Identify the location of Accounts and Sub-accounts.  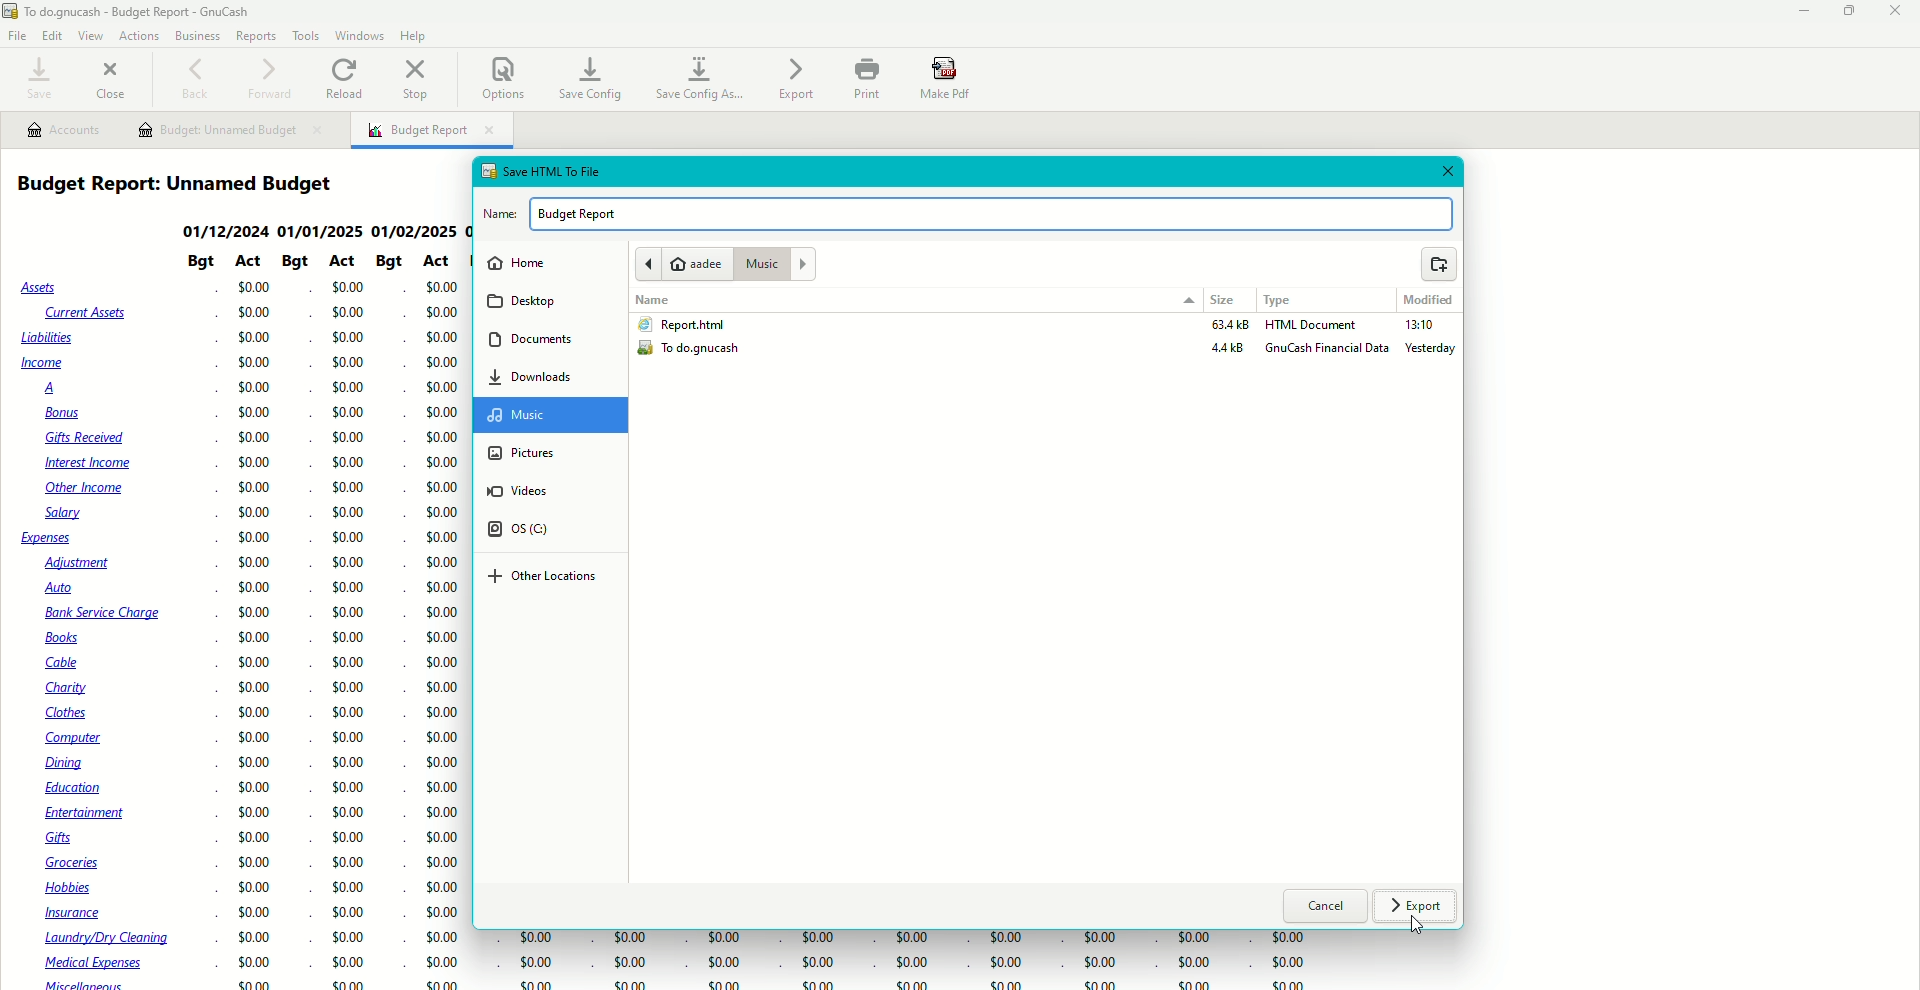
(100, 633).